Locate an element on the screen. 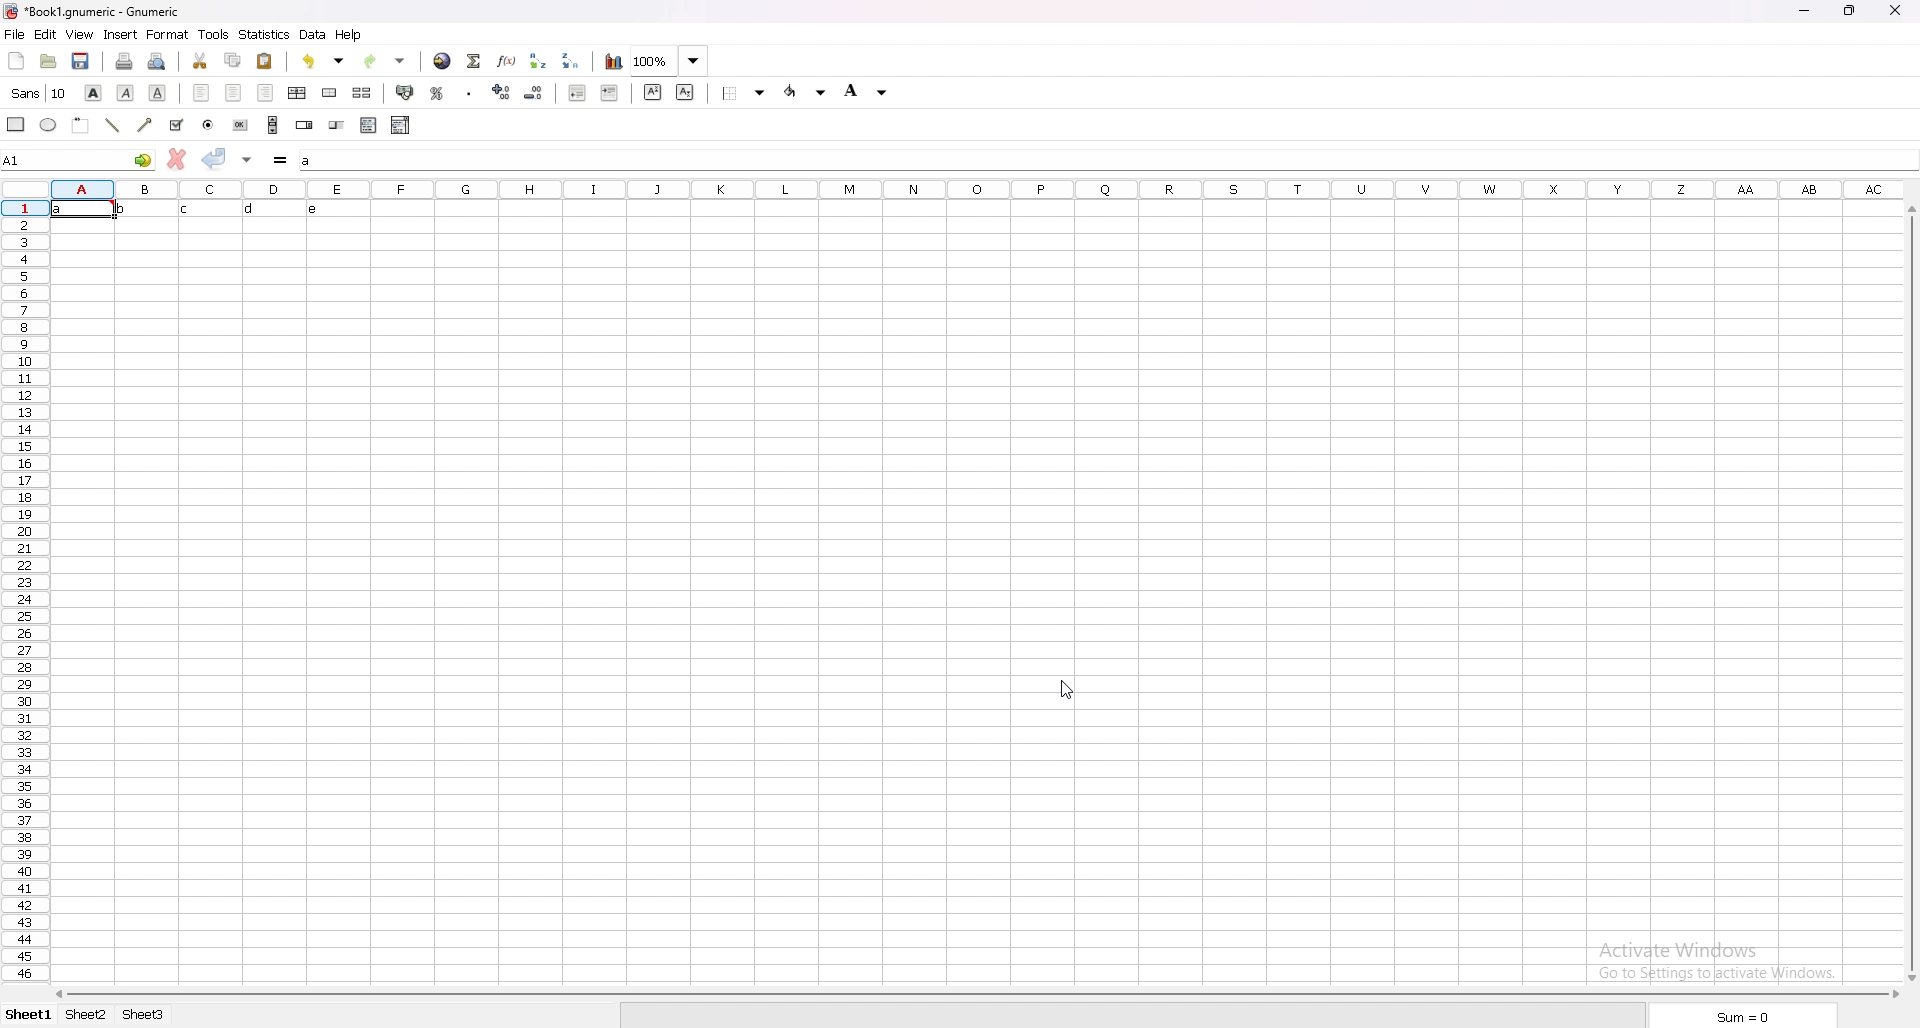 The image size is (1920, 1028). button is located at coordinates (239, 125).